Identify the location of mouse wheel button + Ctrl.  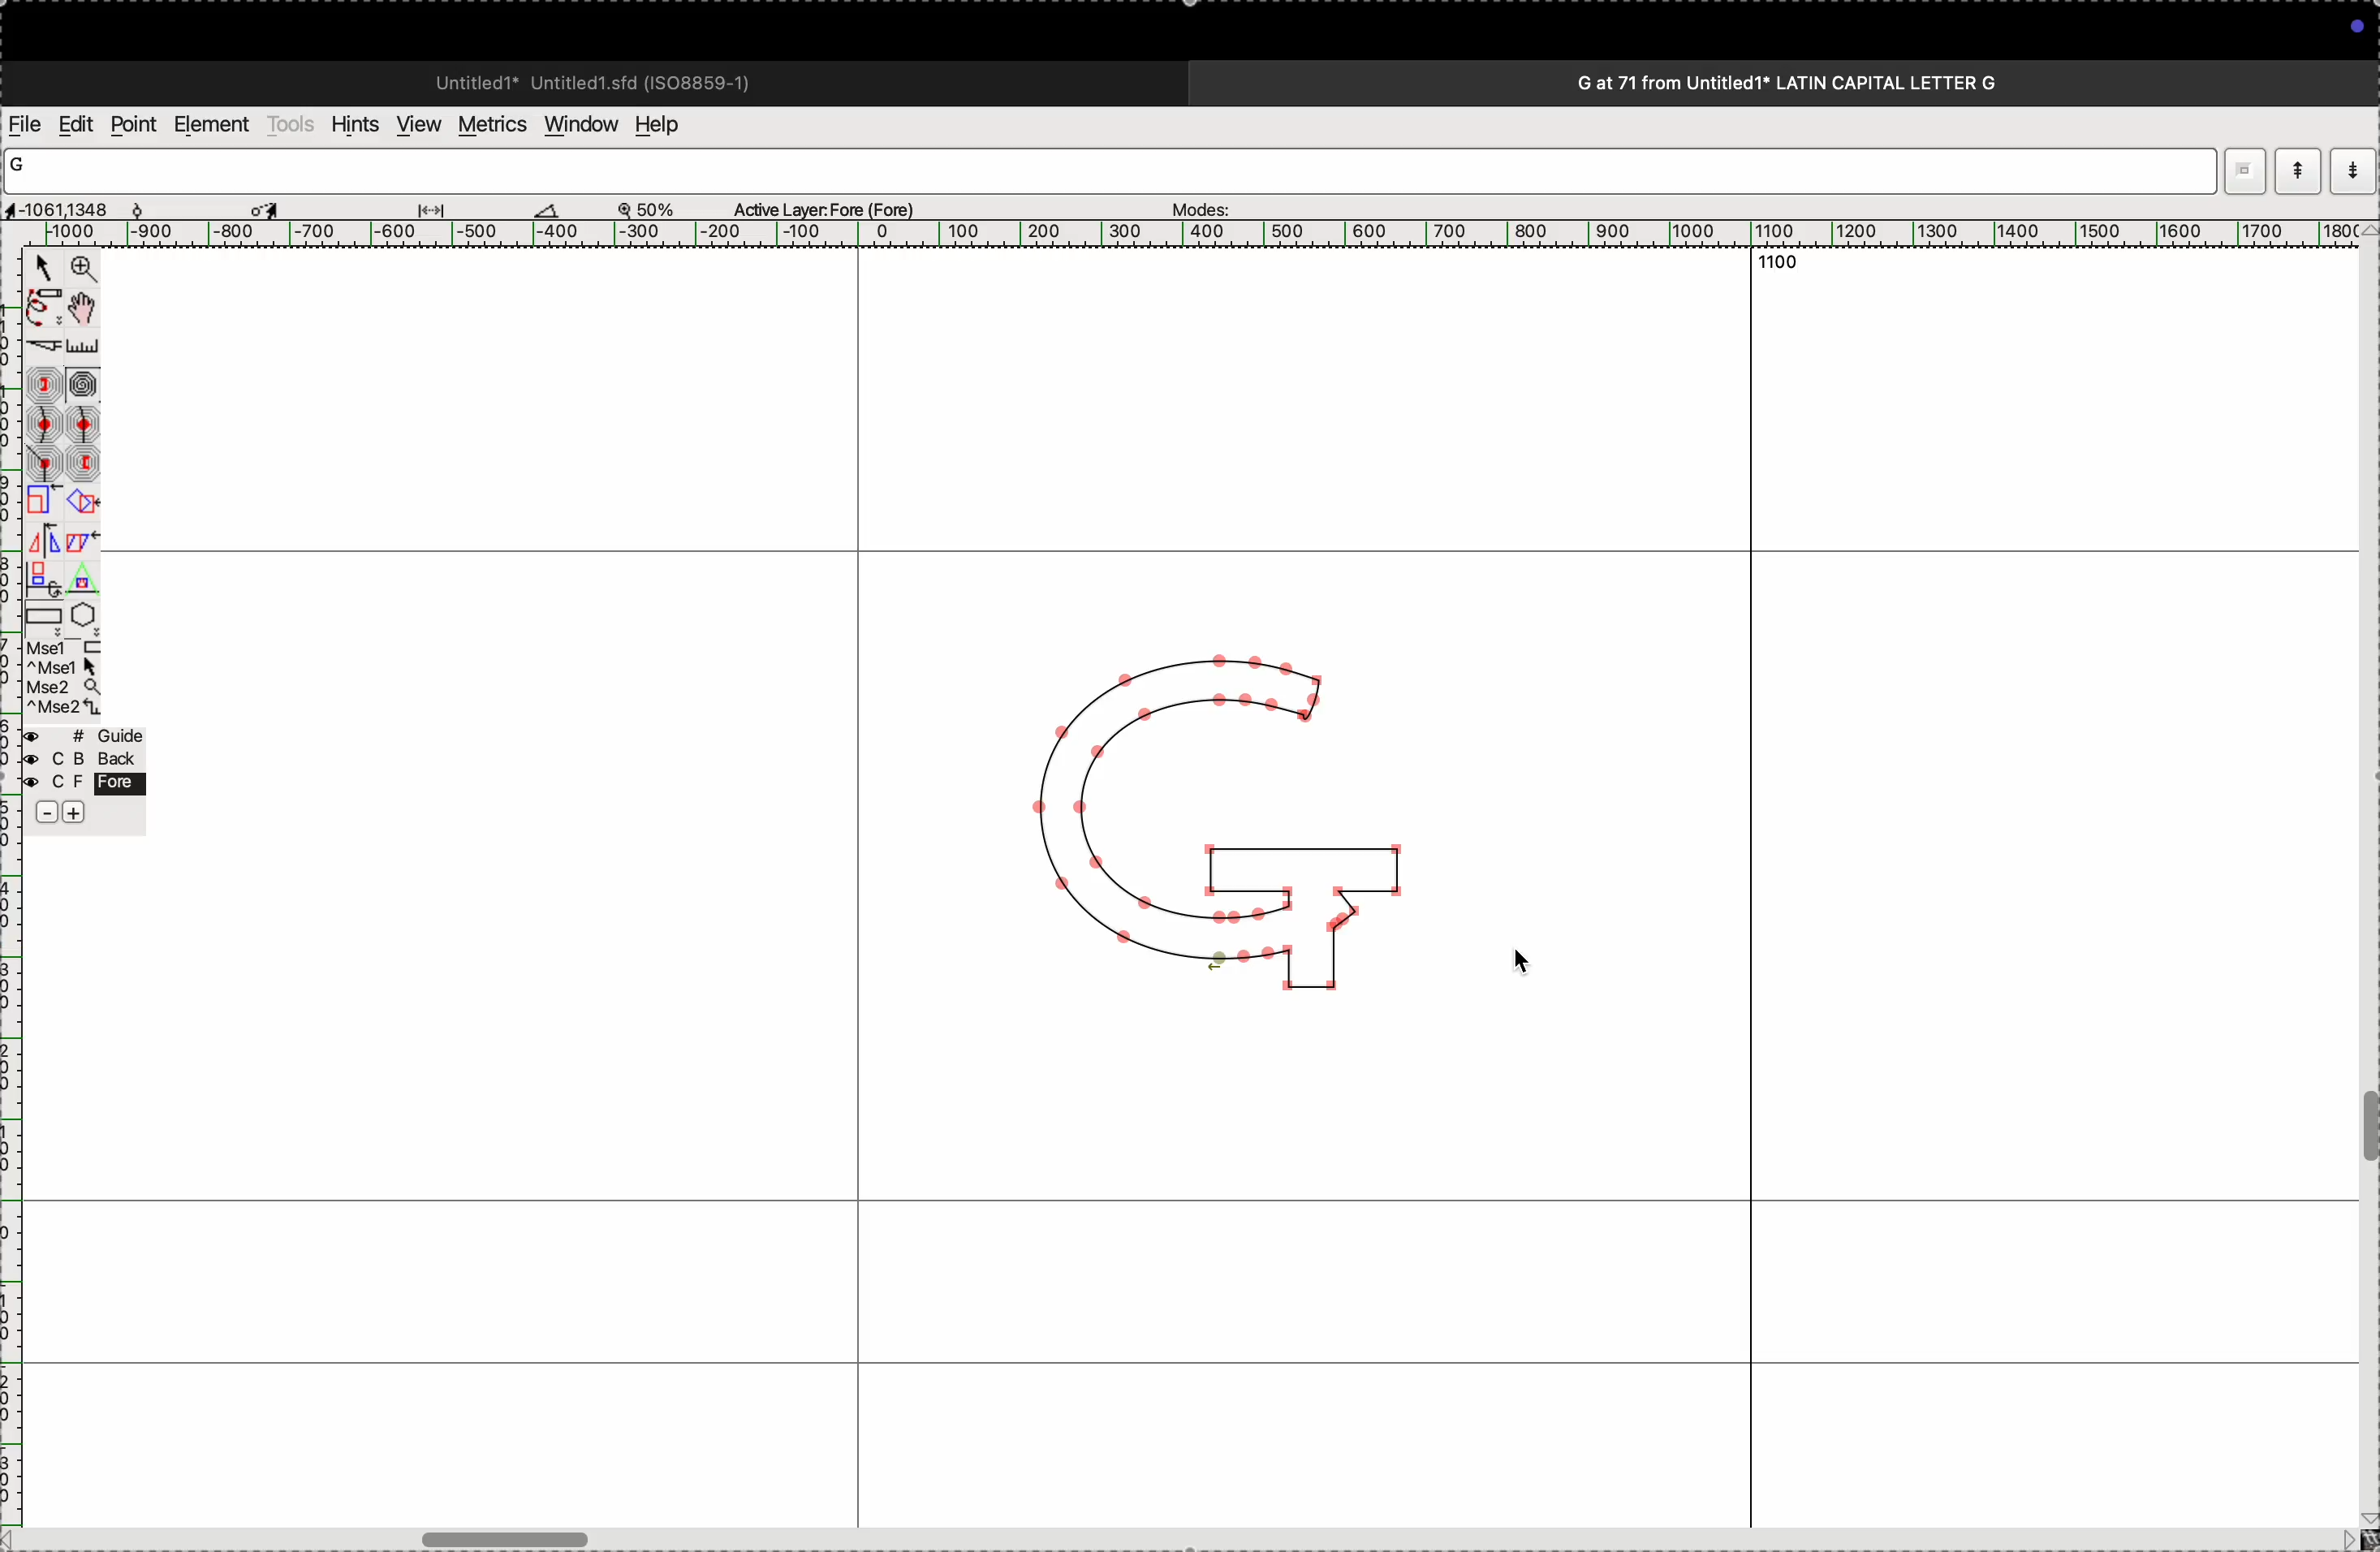
(64, 709).